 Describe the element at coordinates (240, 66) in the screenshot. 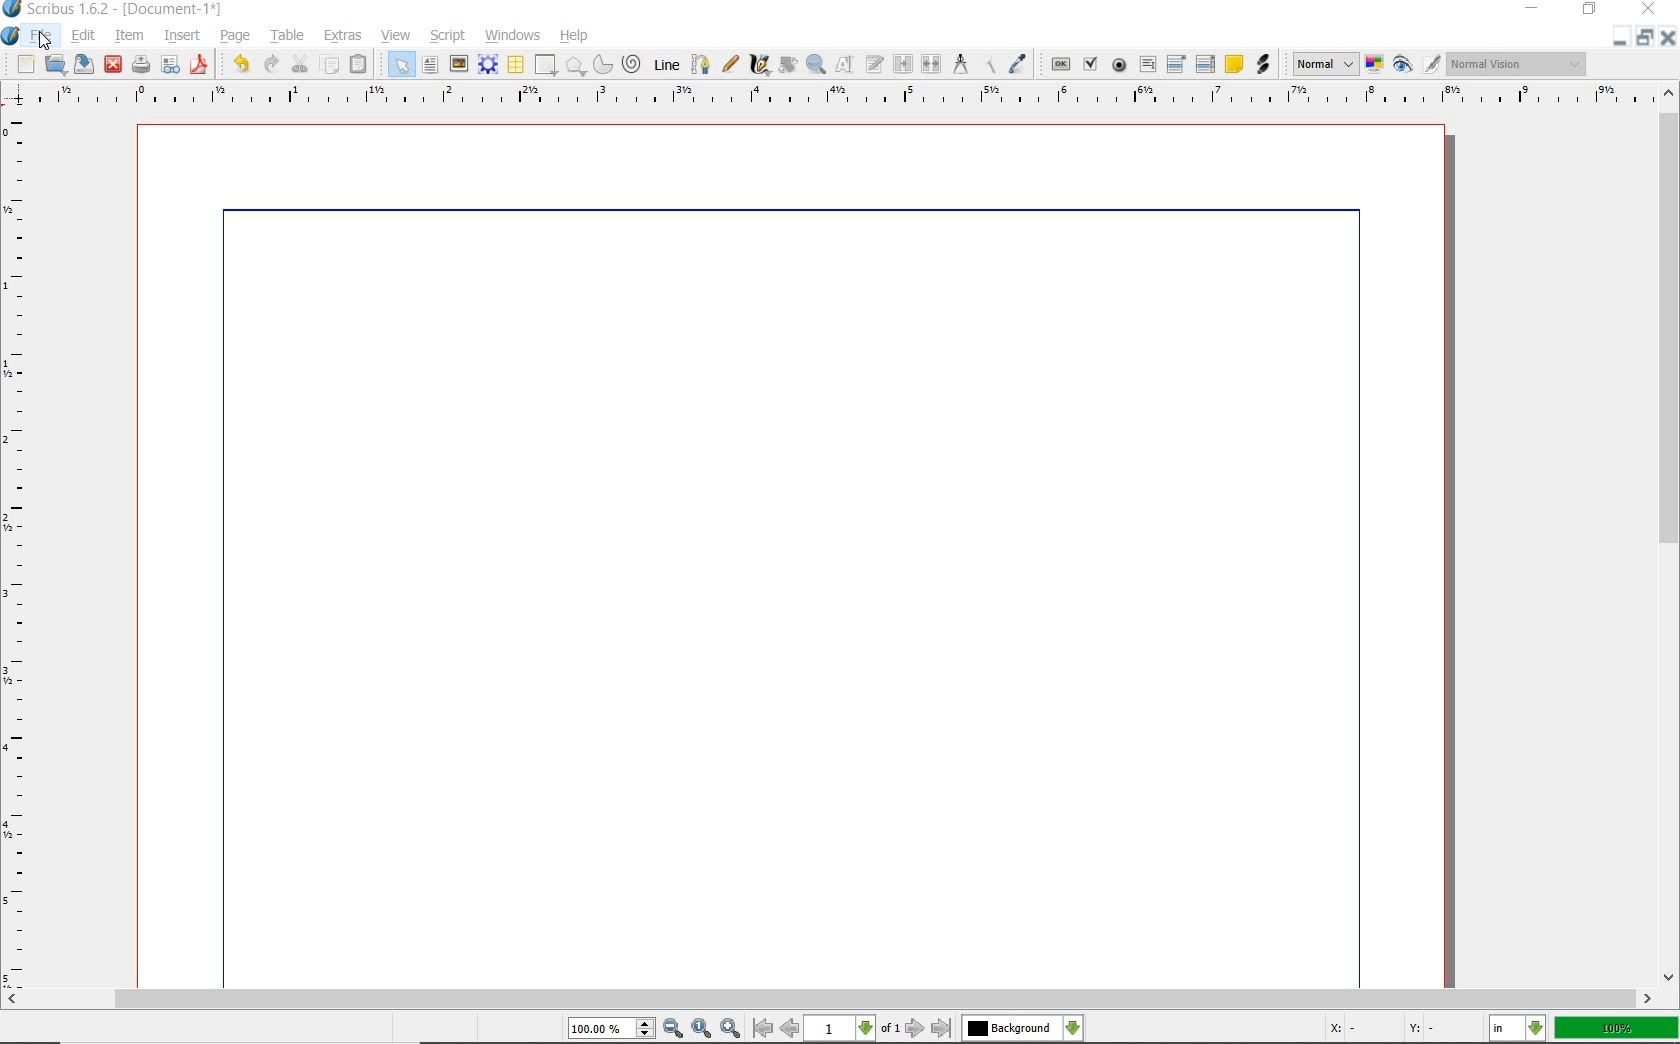

I see `undo` at that location.